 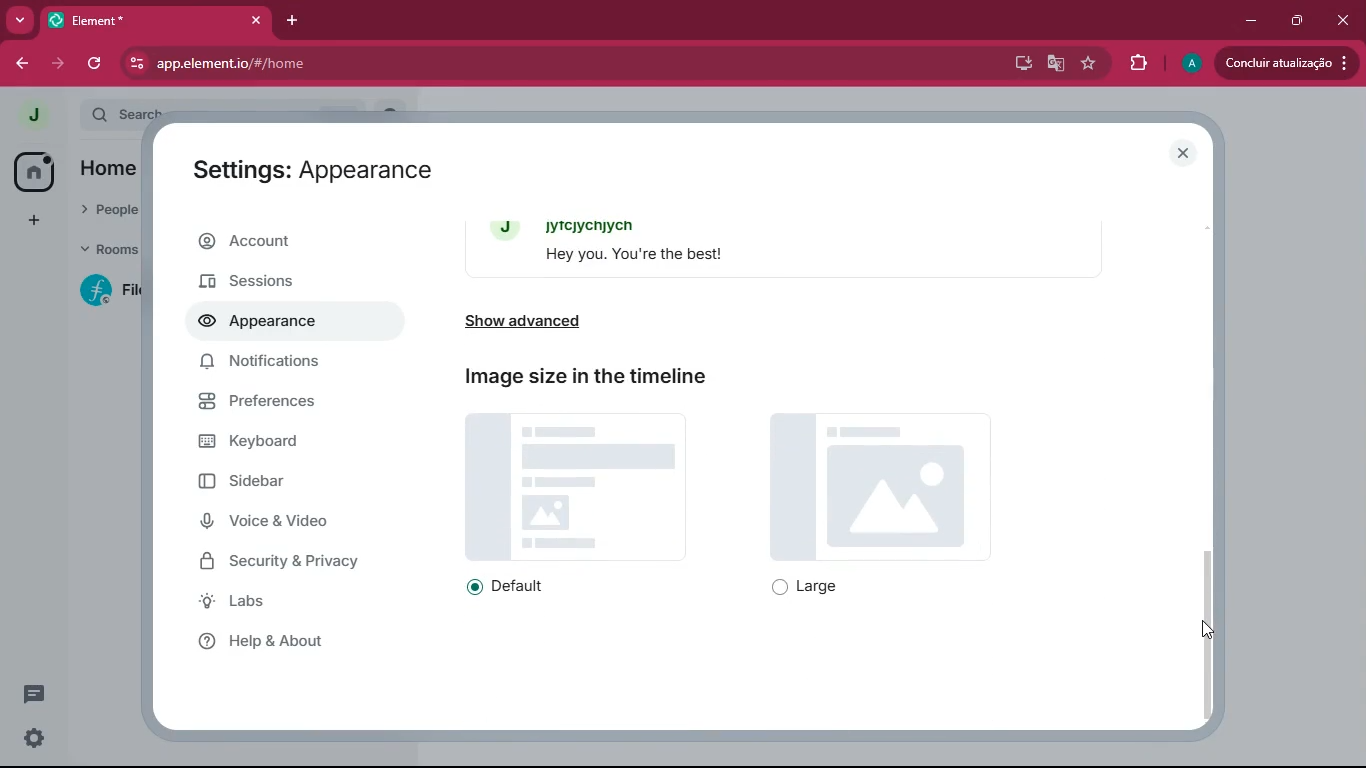 I want to click on Cursor, so click(x=1205, y=627).